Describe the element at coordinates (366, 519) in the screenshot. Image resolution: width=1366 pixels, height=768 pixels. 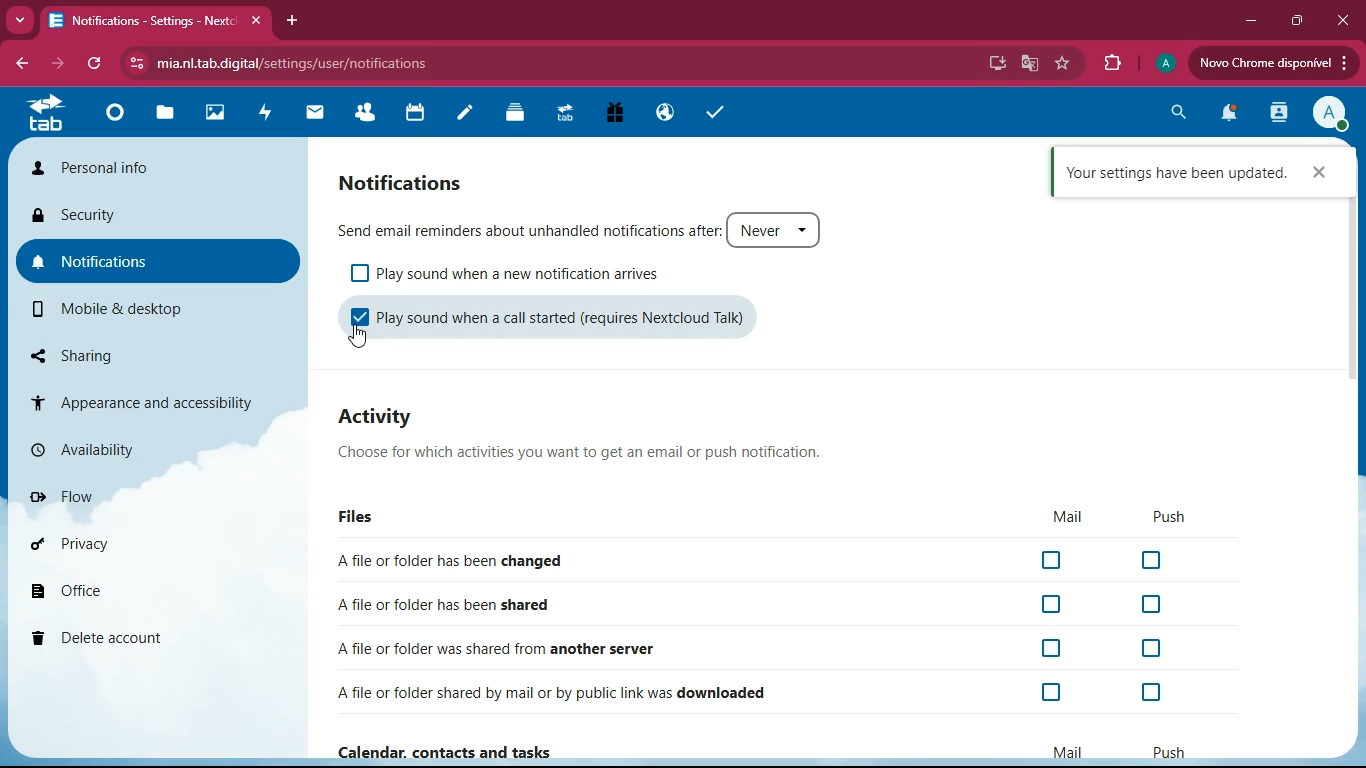
I see `files` at that location.